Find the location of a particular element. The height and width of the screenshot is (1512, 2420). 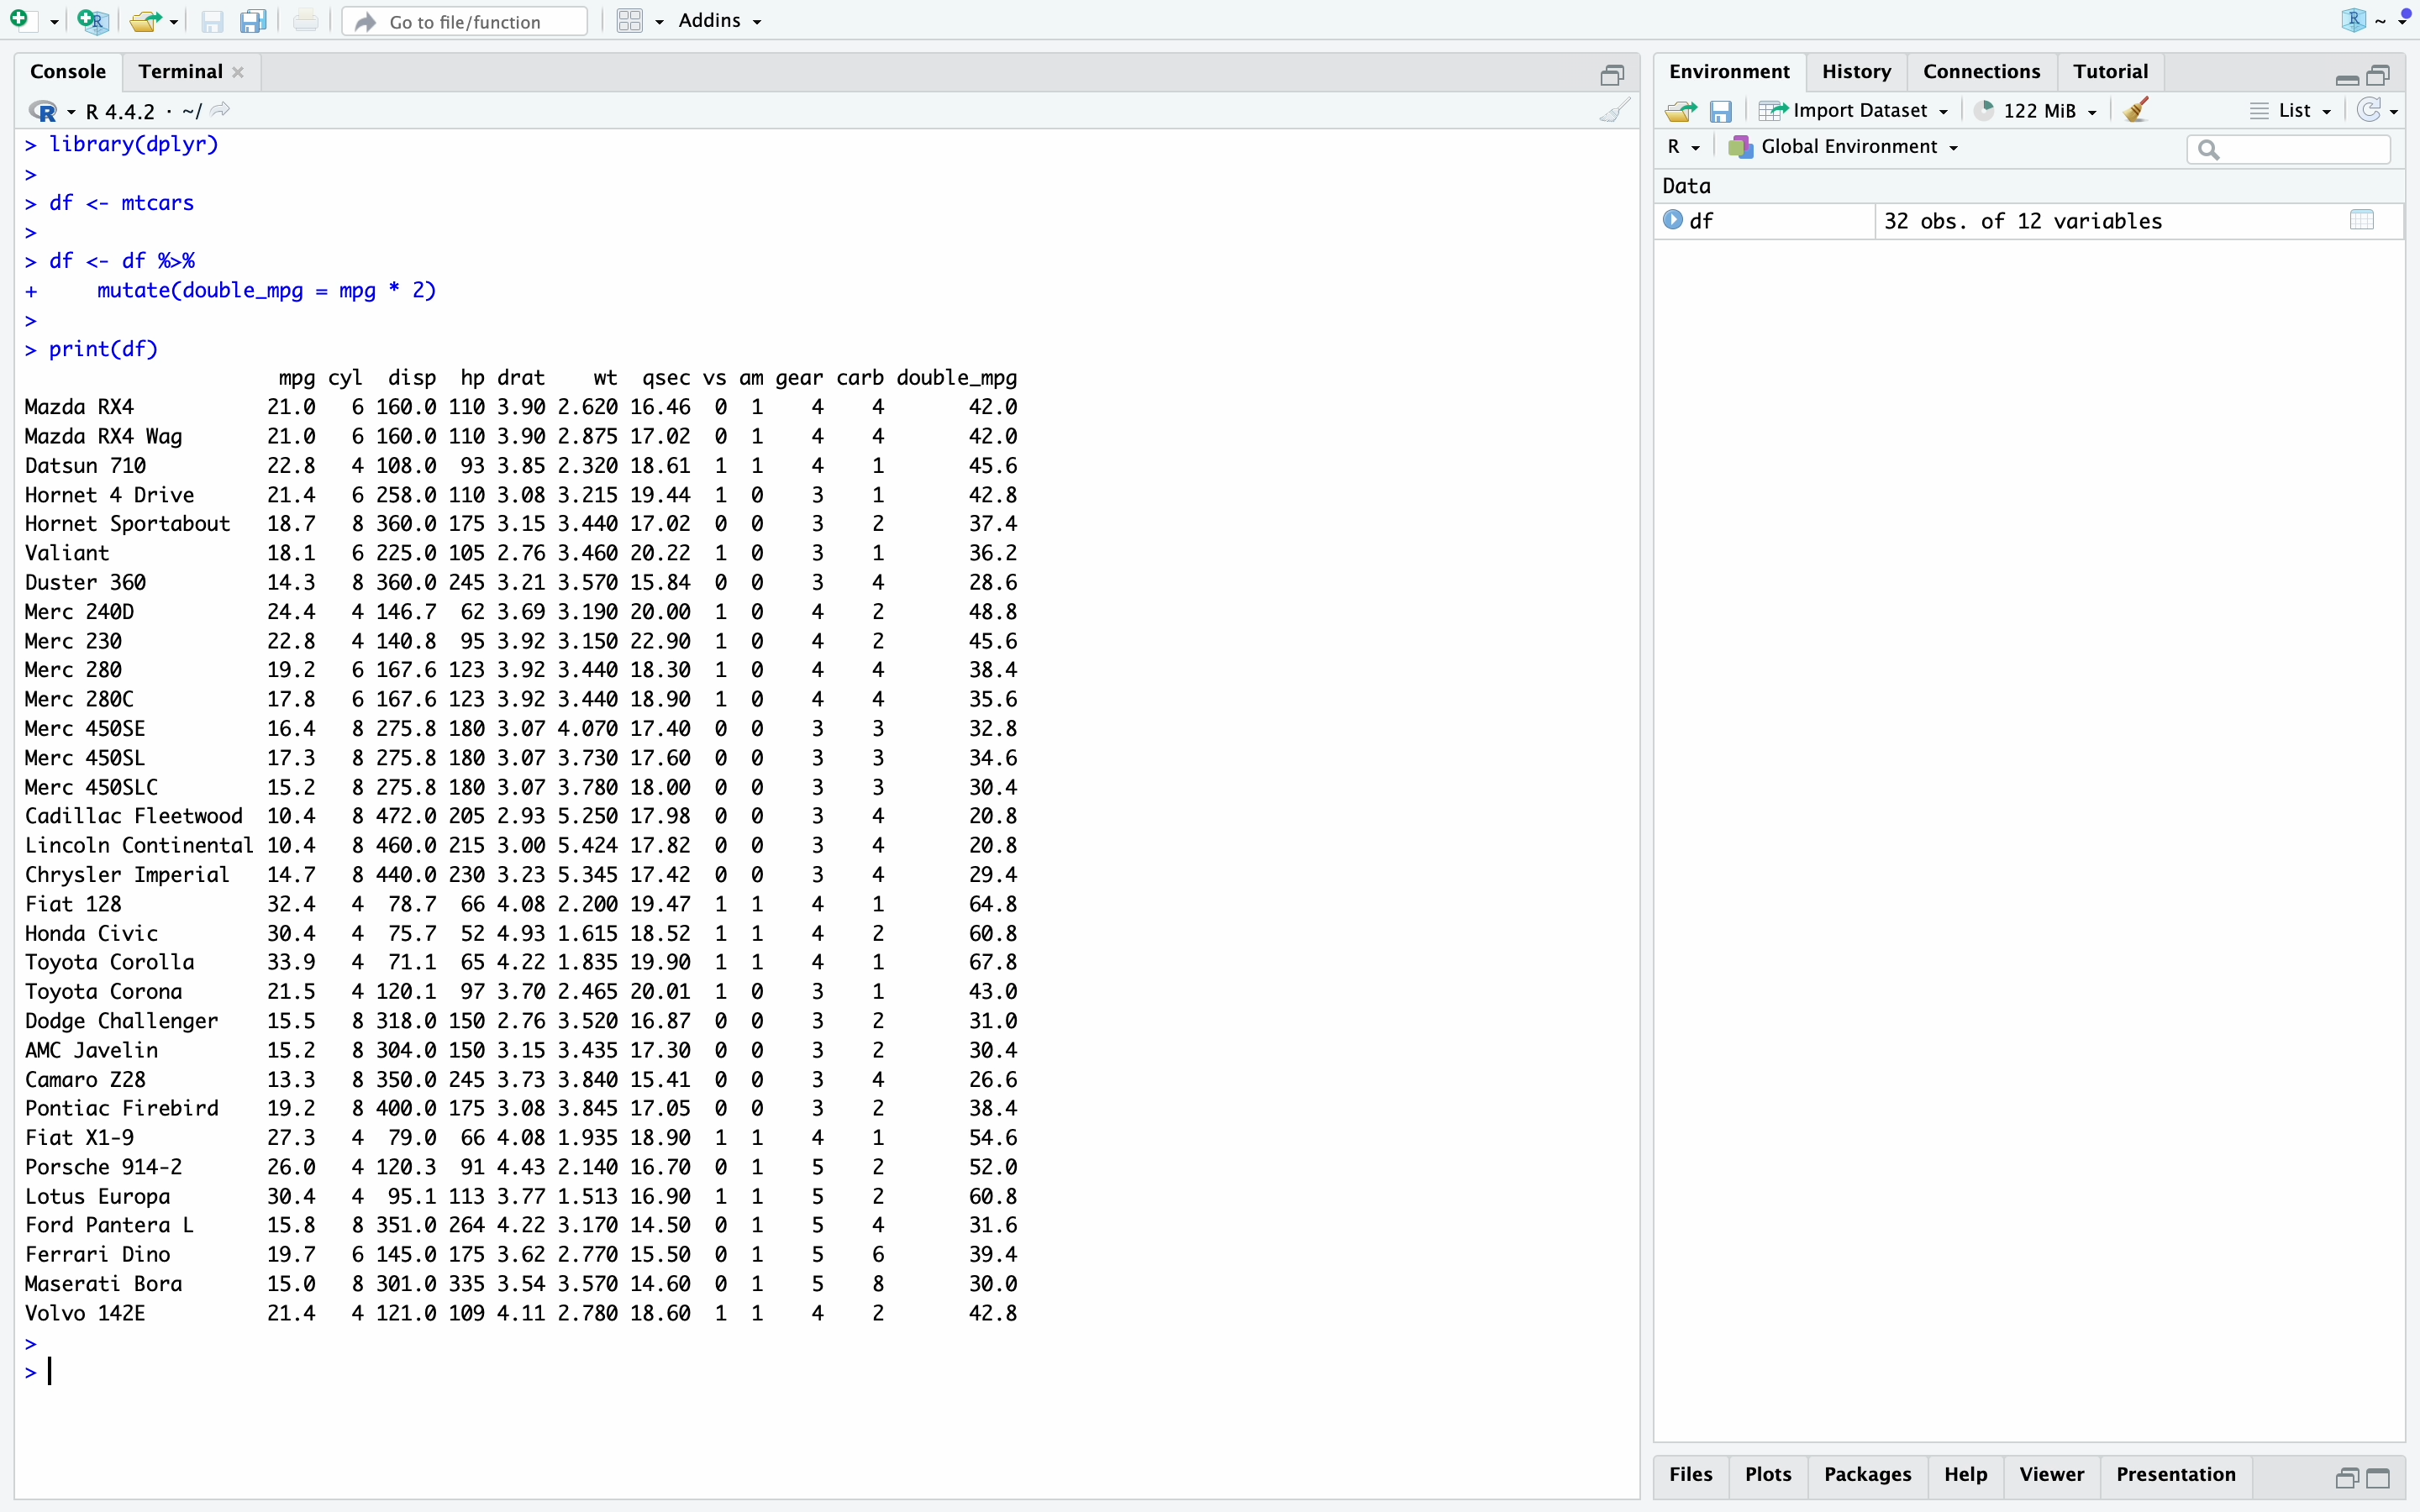

Sync is located at coordinates (2378, 110).